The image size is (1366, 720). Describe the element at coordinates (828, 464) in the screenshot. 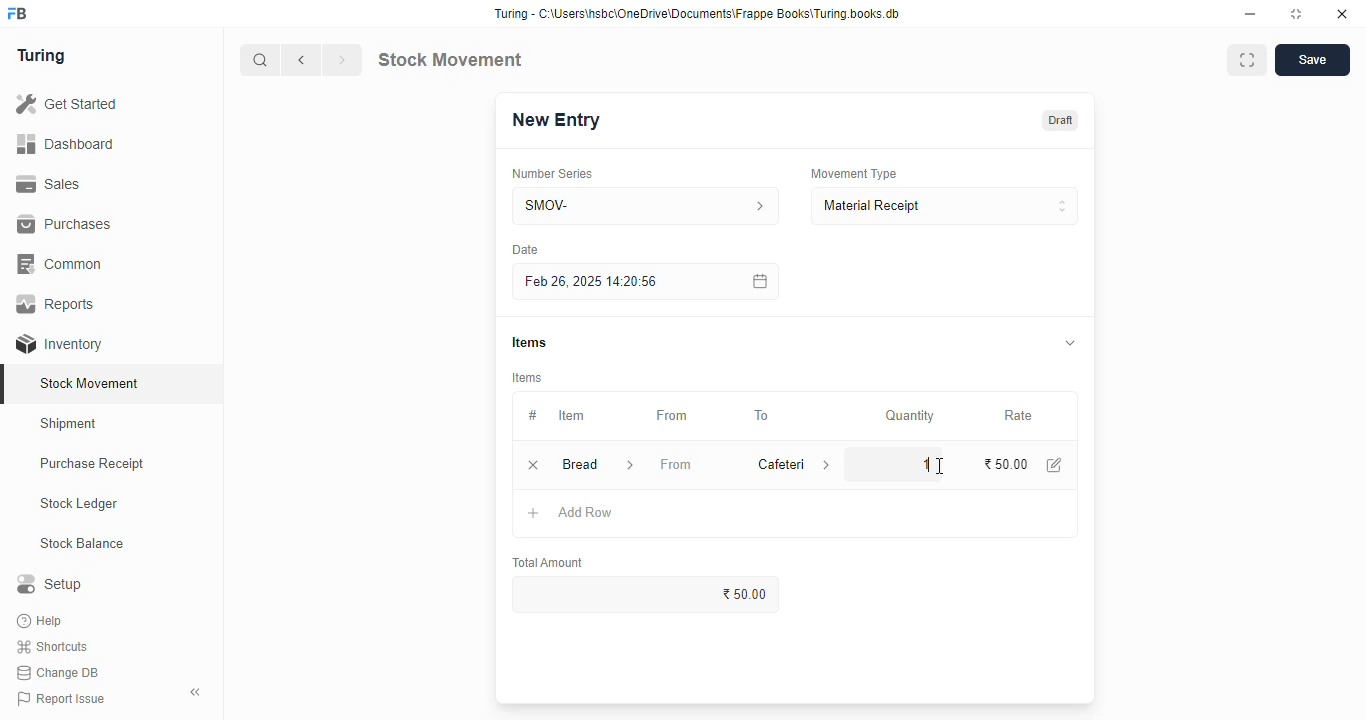

I see `cafeteria information` at that location.